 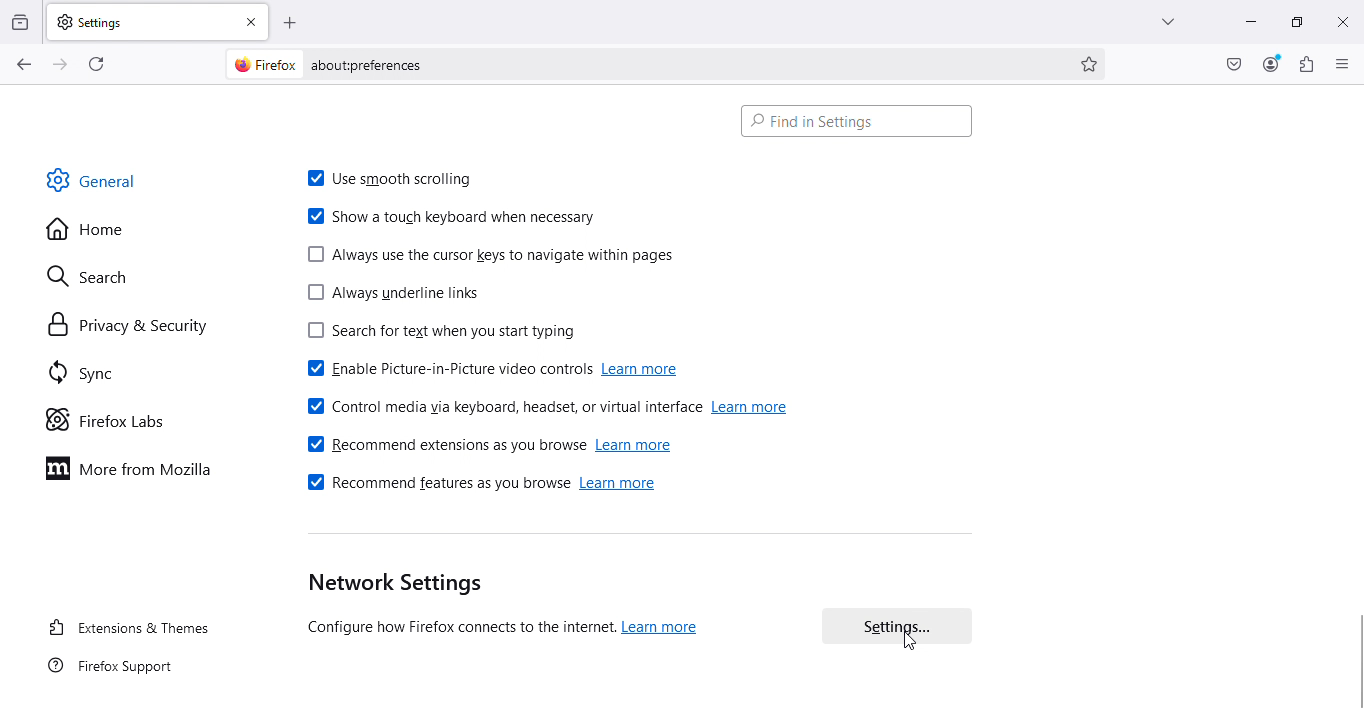 I want to click on Maximize, so click(x=1294, y=20).